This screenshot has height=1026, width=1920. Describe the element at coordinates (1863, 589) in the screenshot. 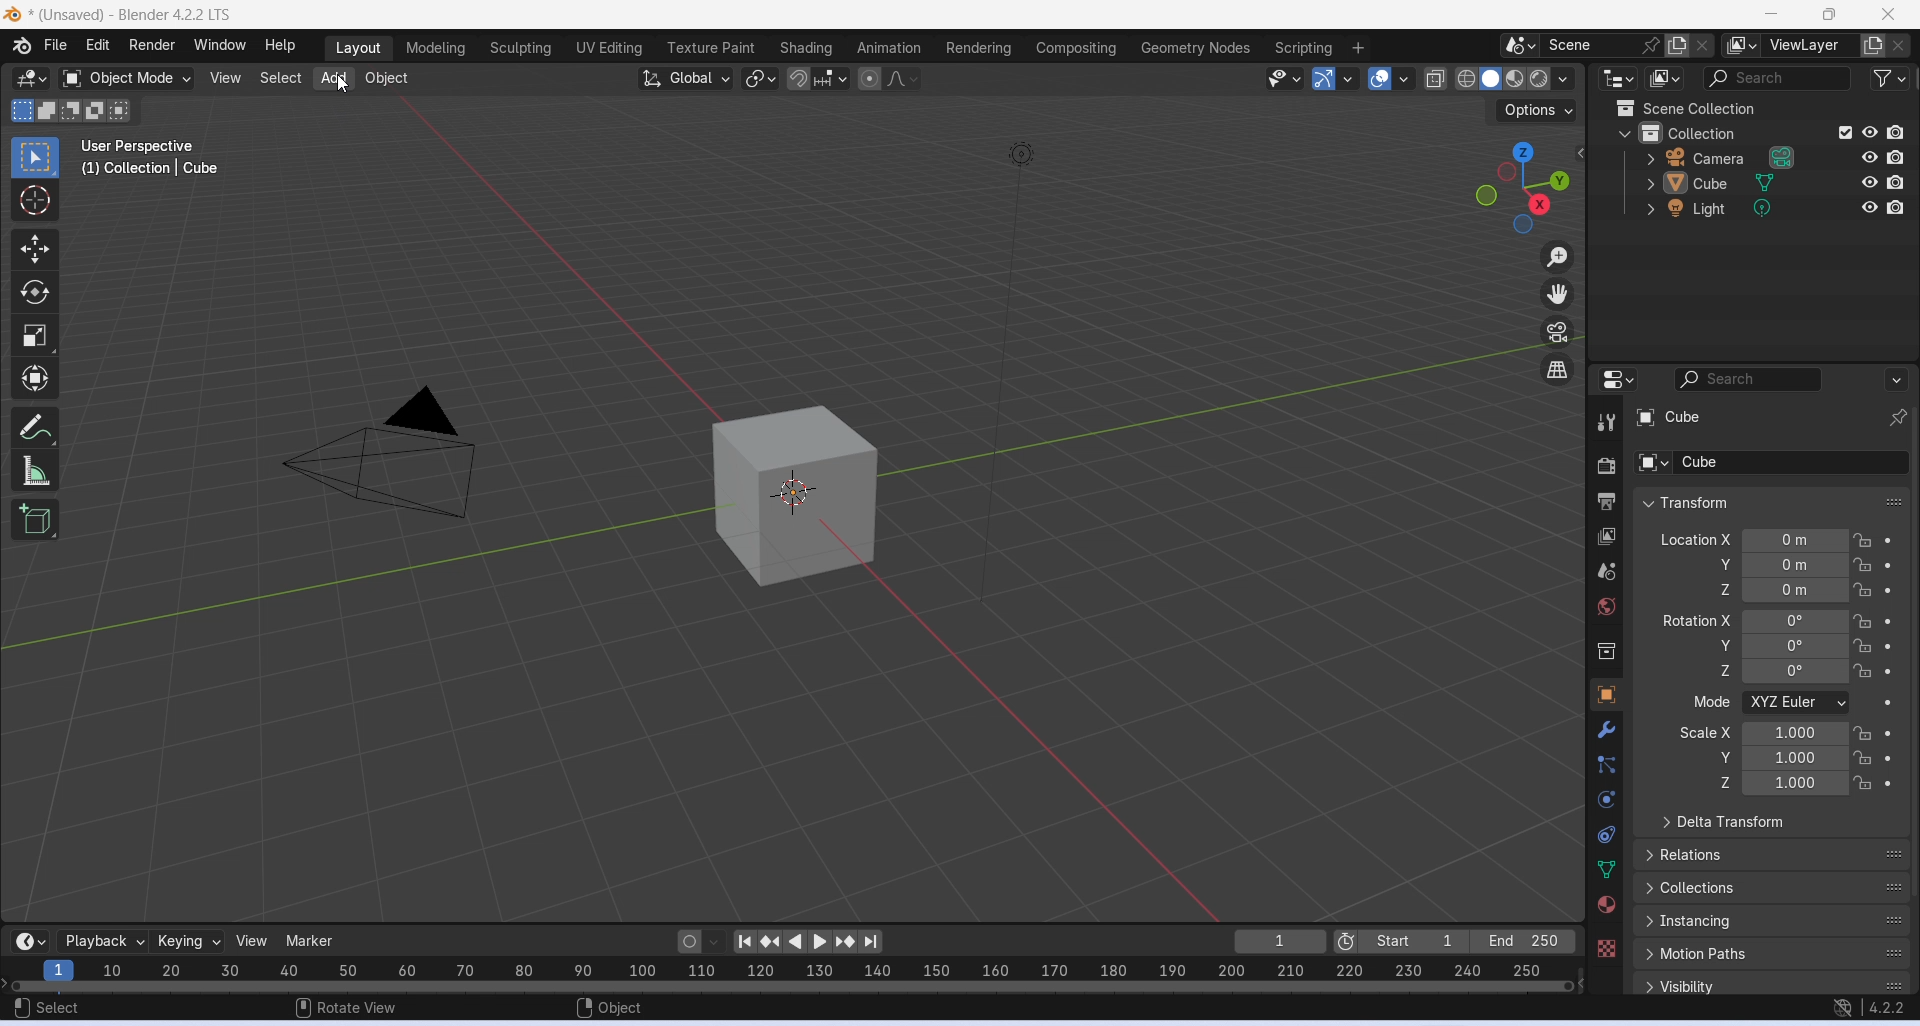

I see `lock location` at that location.